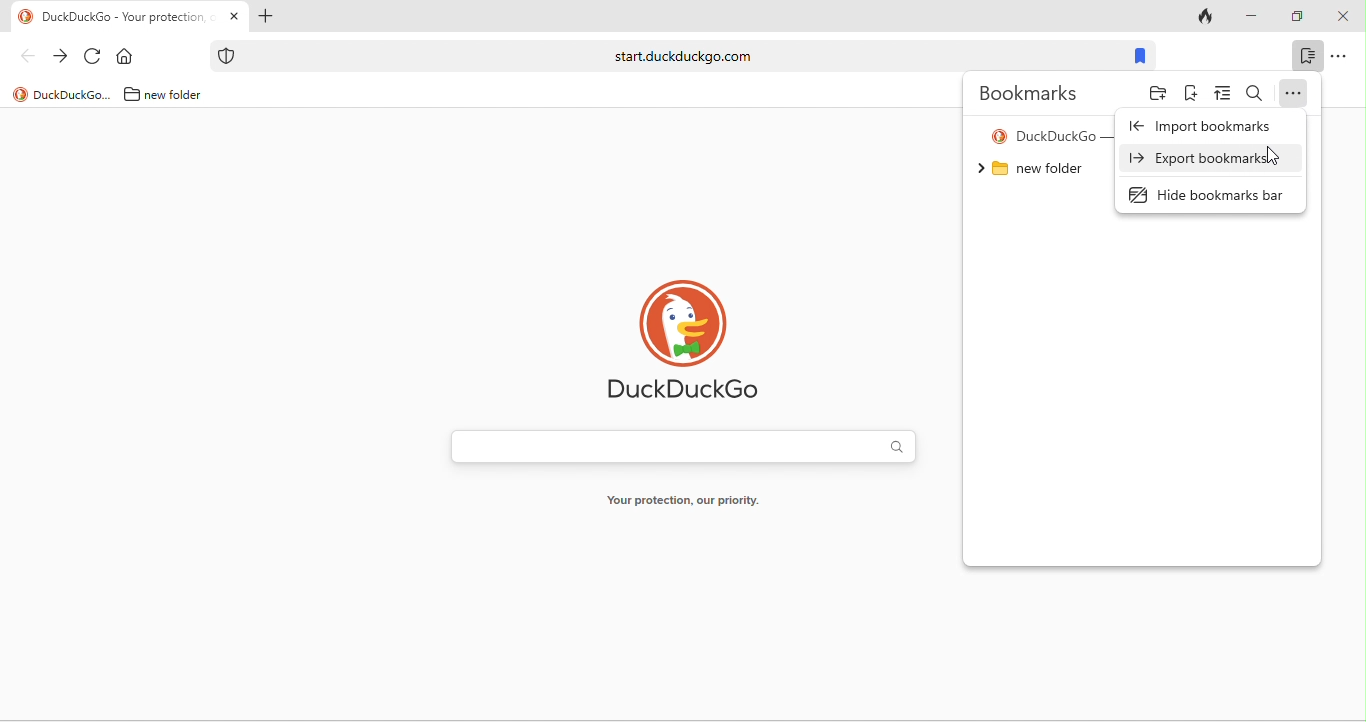 The height and width of the screenshot is (722, 1366). I want to click on cursor, so click(1273, 156).